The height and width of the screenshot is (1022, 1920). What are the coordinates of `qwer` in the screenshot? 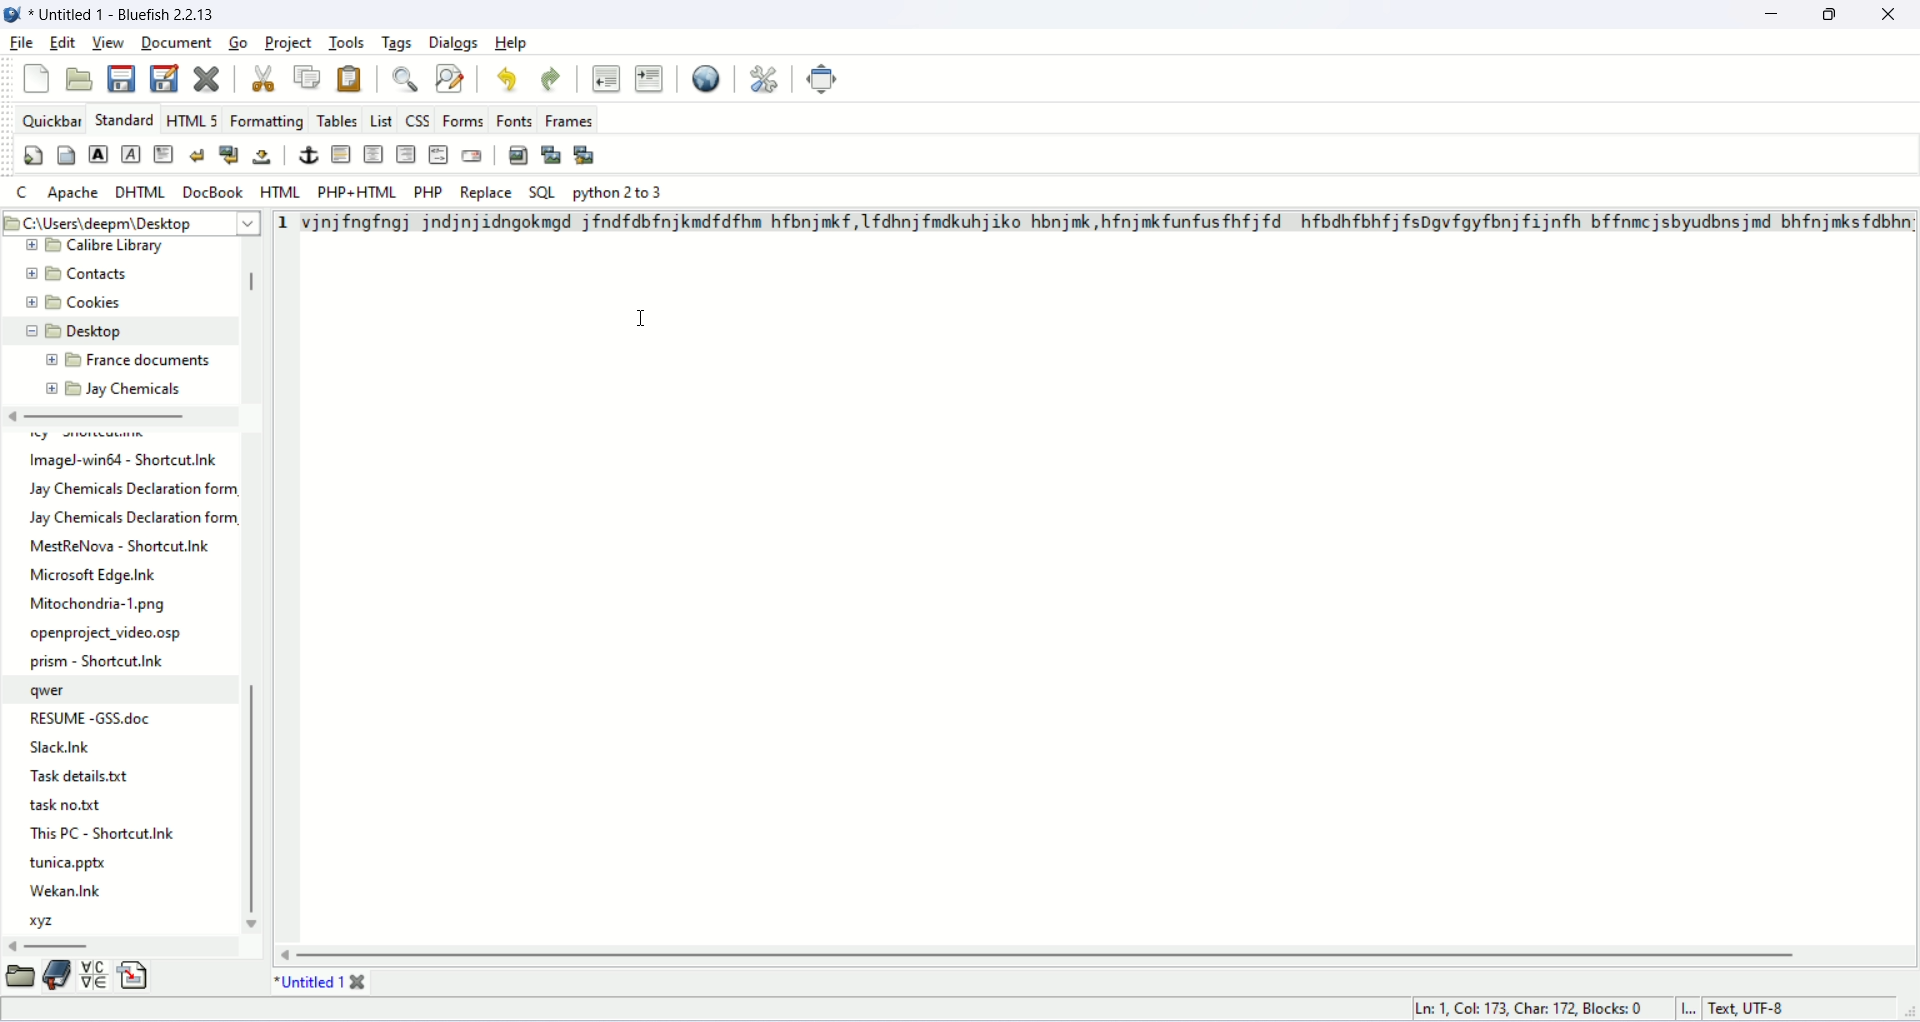 It's located at (57, 691).